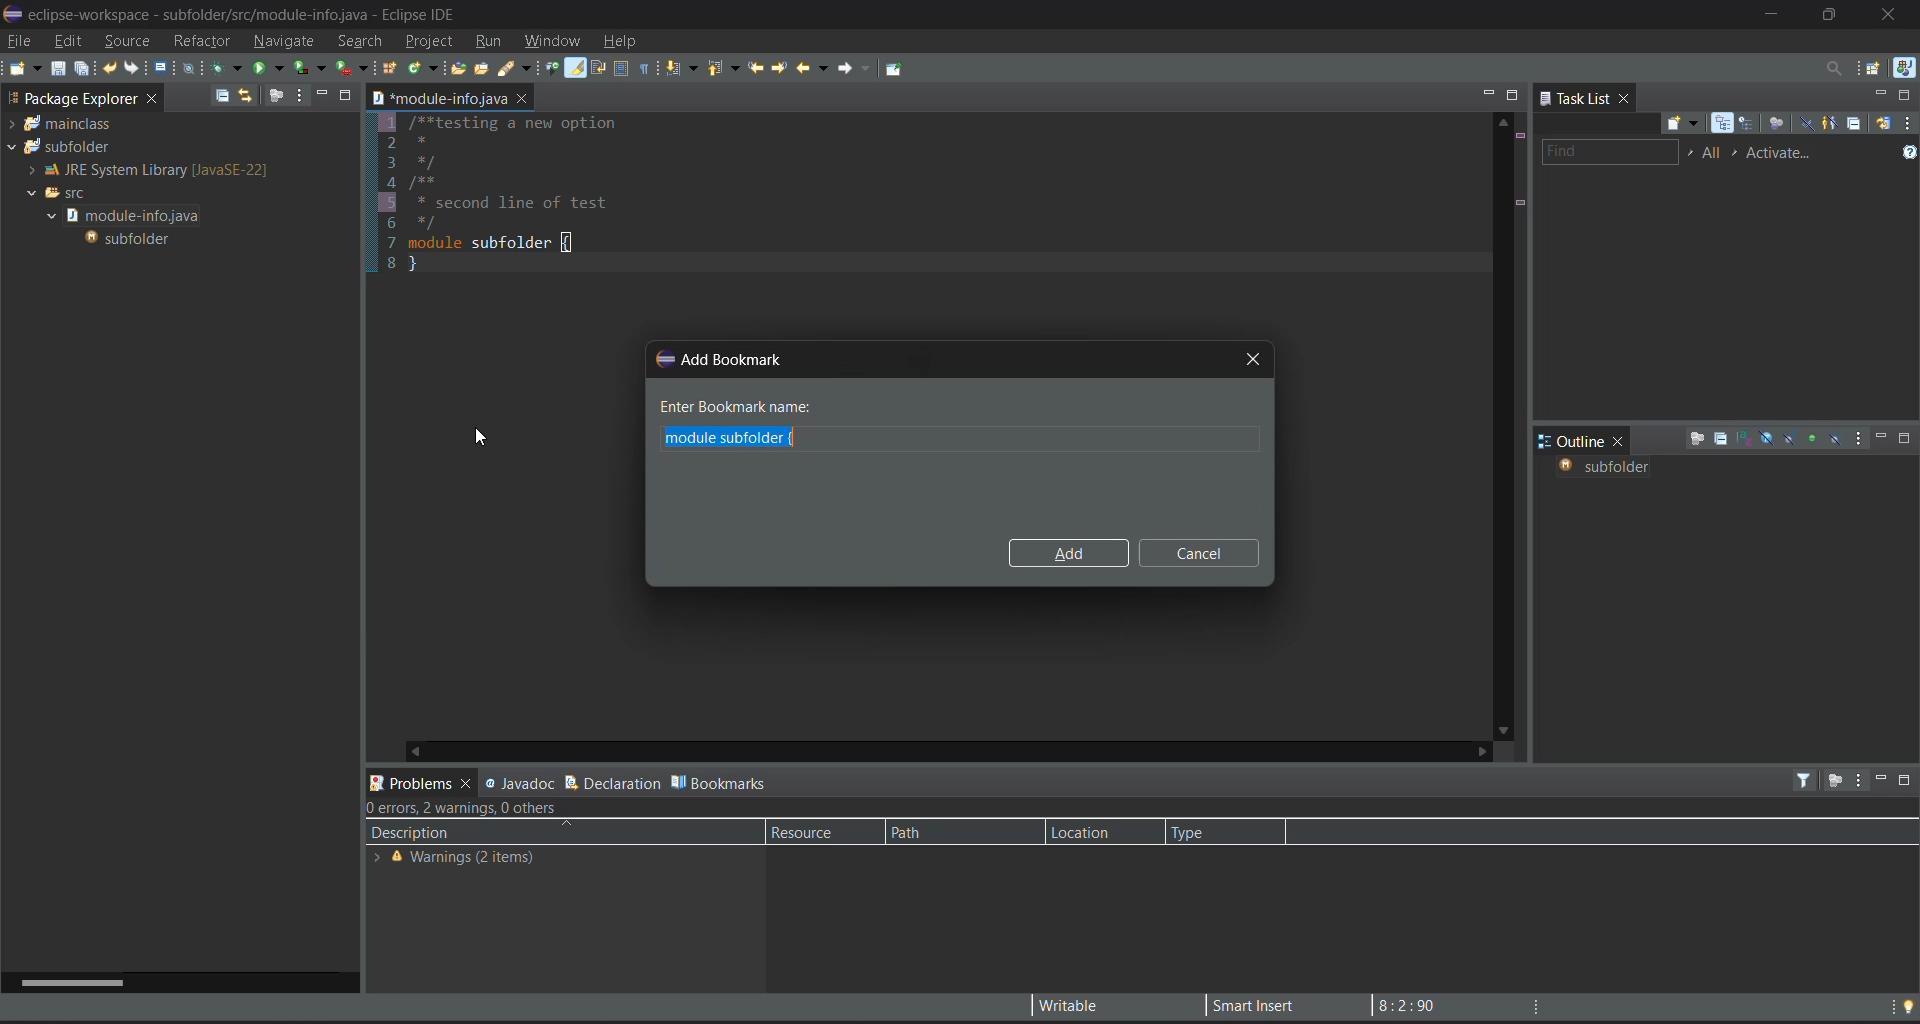  What do you see at coordinates (1089, 832) in the screenshot?
I see `location` at bounding box center [1089, 832].